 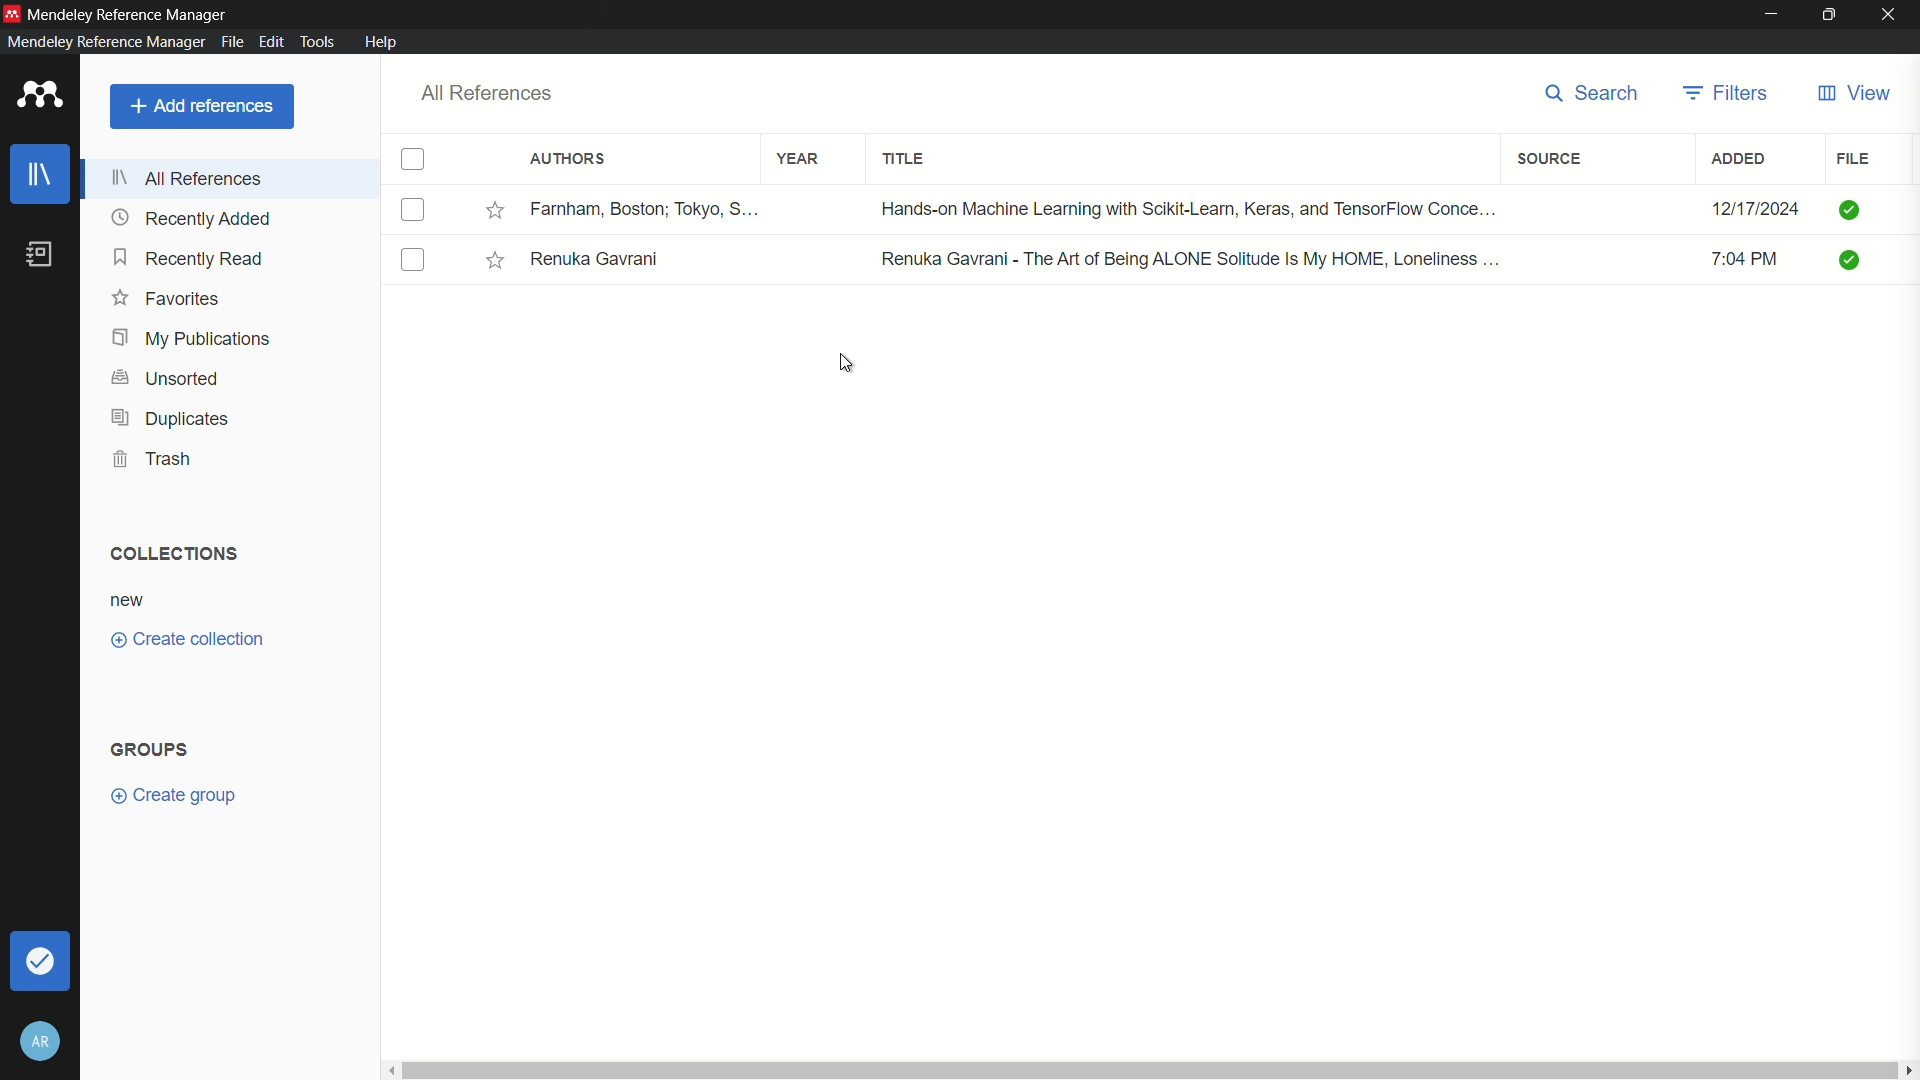 I want to click on tools menu, so click(x=317, y=40).